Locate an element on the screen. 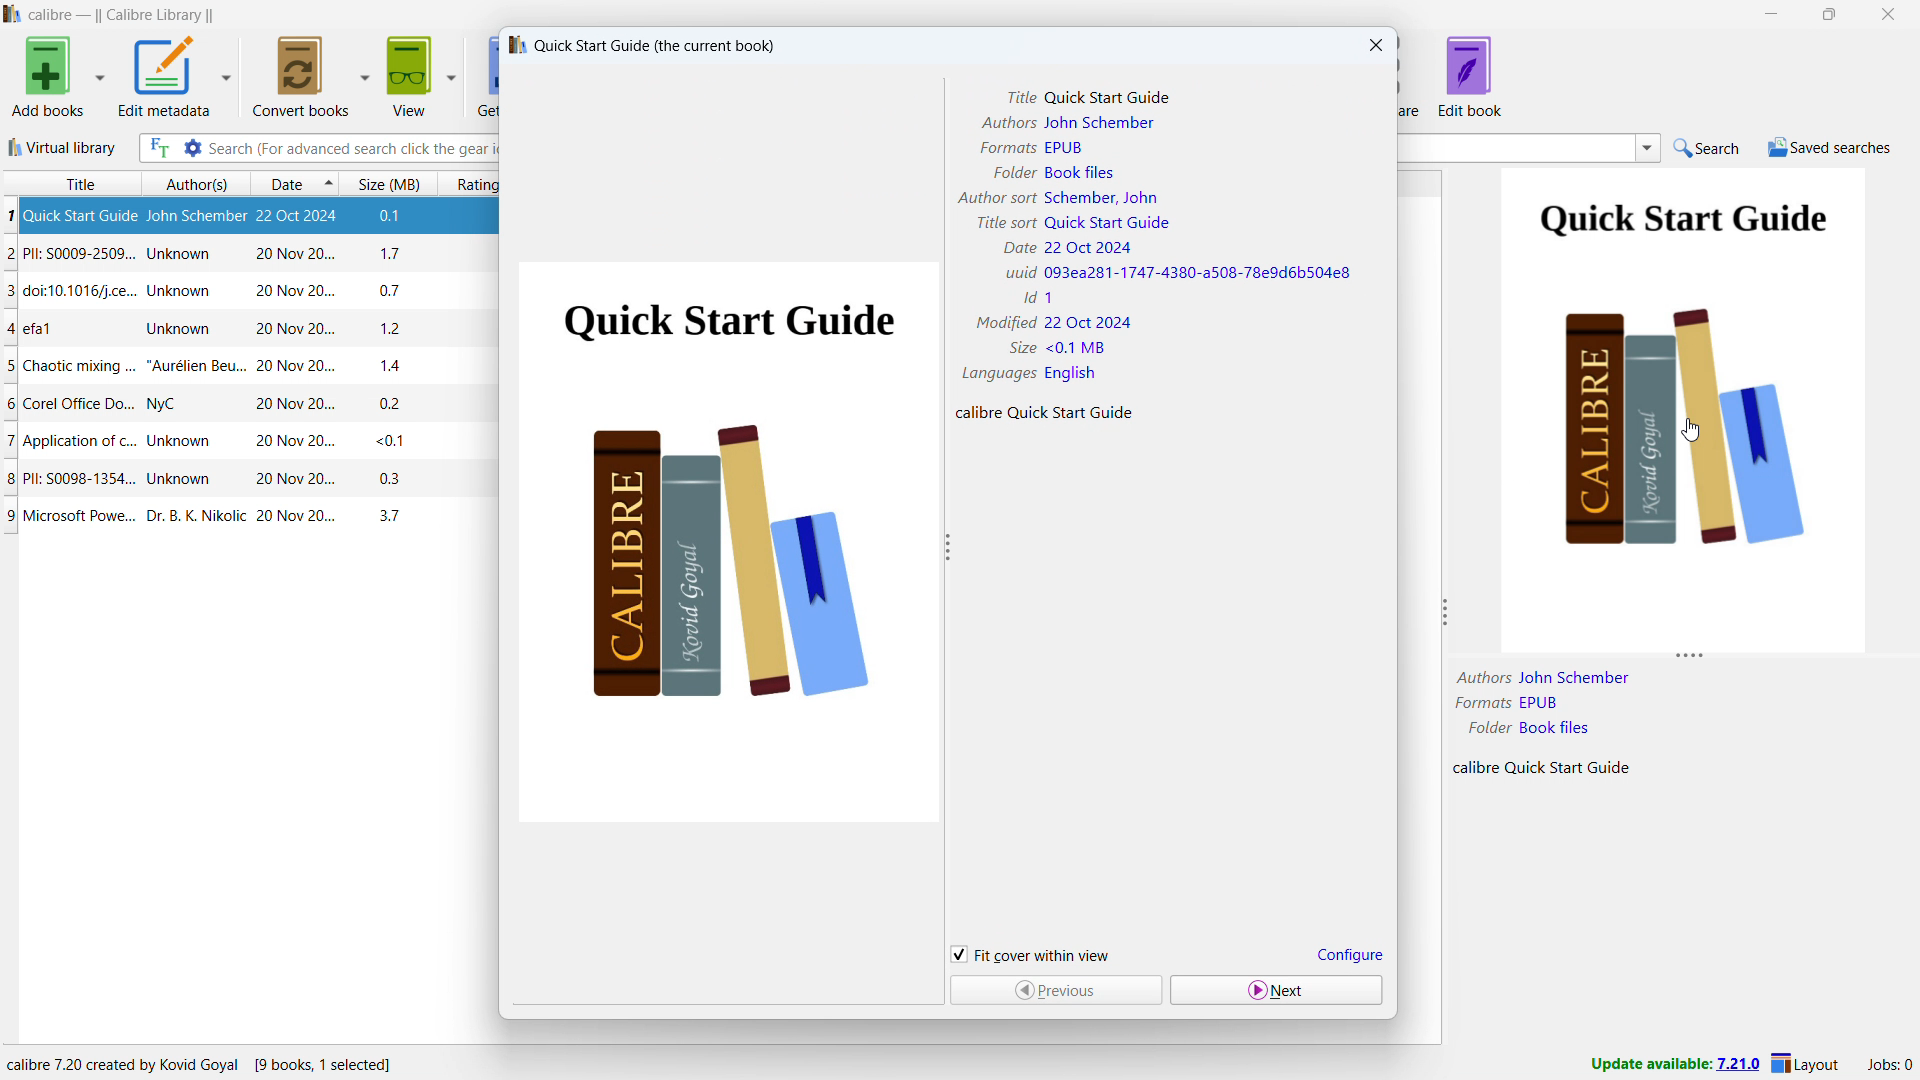 Image resolution: width=1920 pixels, height=1080 pixels. 093ea281-1747-4380-a508-78e9d6b504e8 is located at coordinates (1199, 274).